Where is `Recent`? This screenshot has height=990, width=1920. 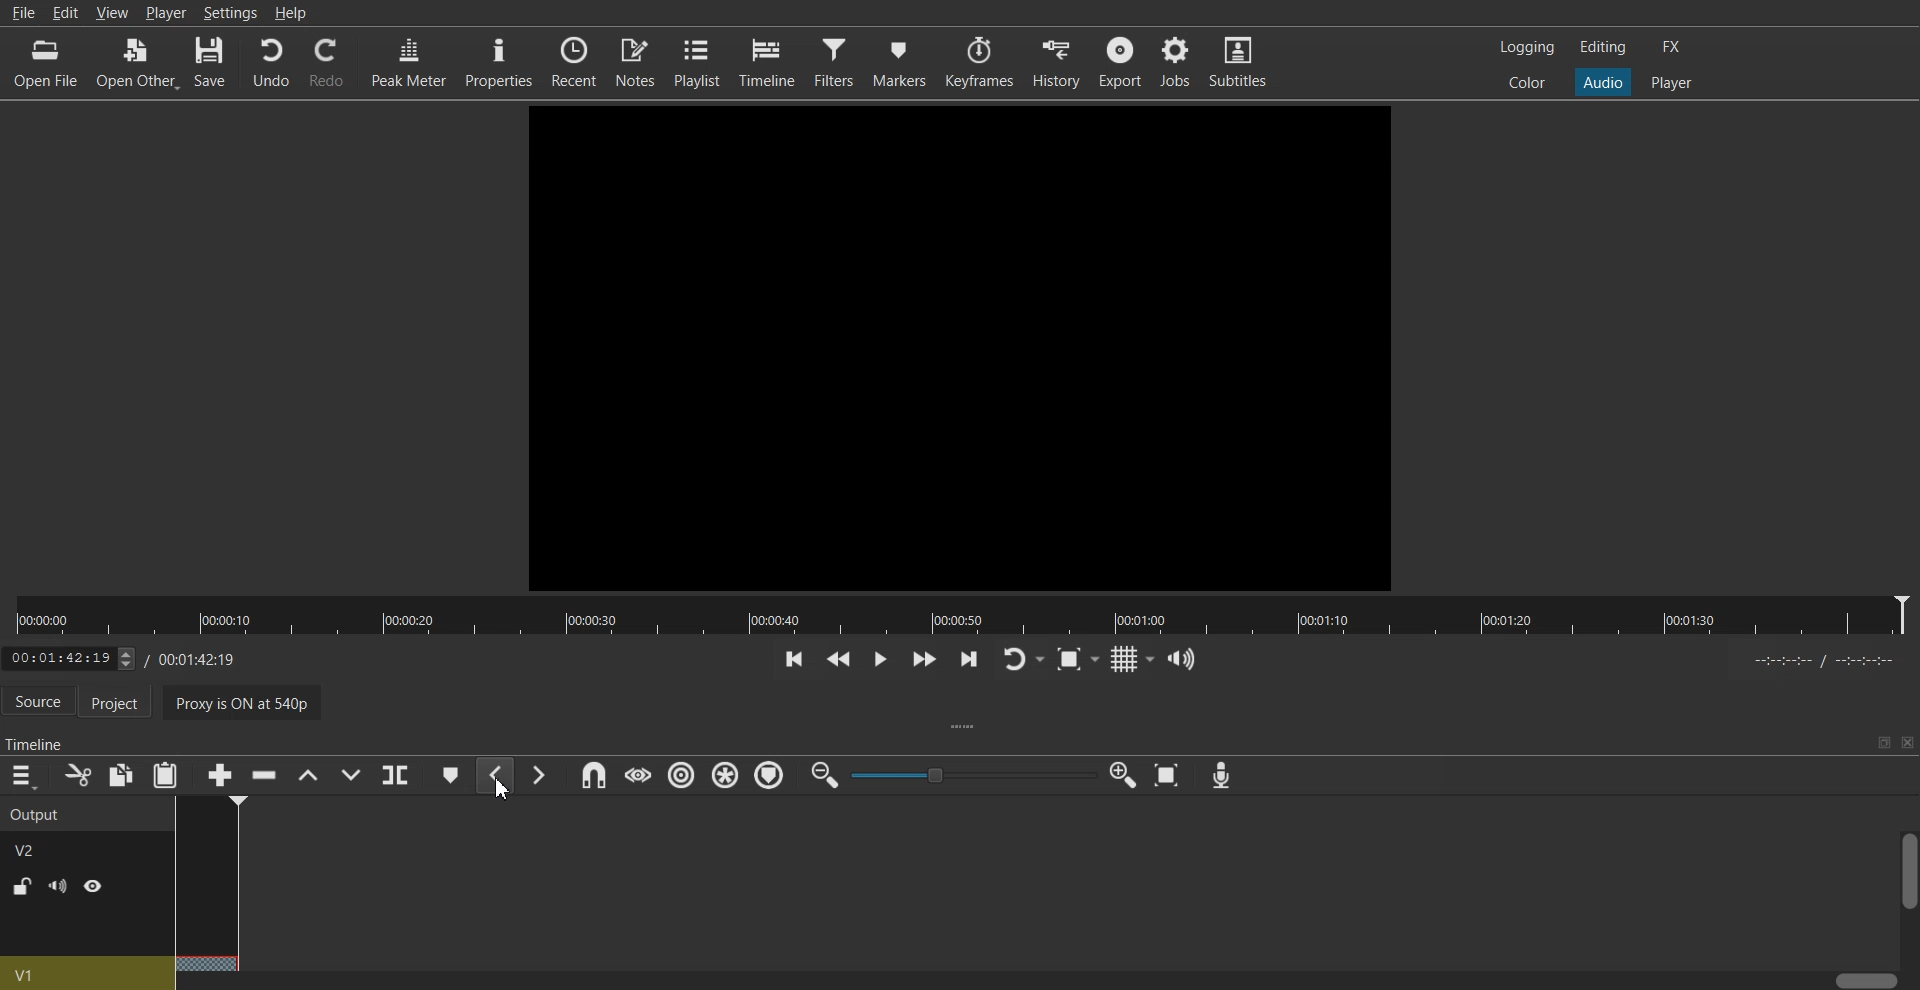 Recent is located at coordinates (571, 61).